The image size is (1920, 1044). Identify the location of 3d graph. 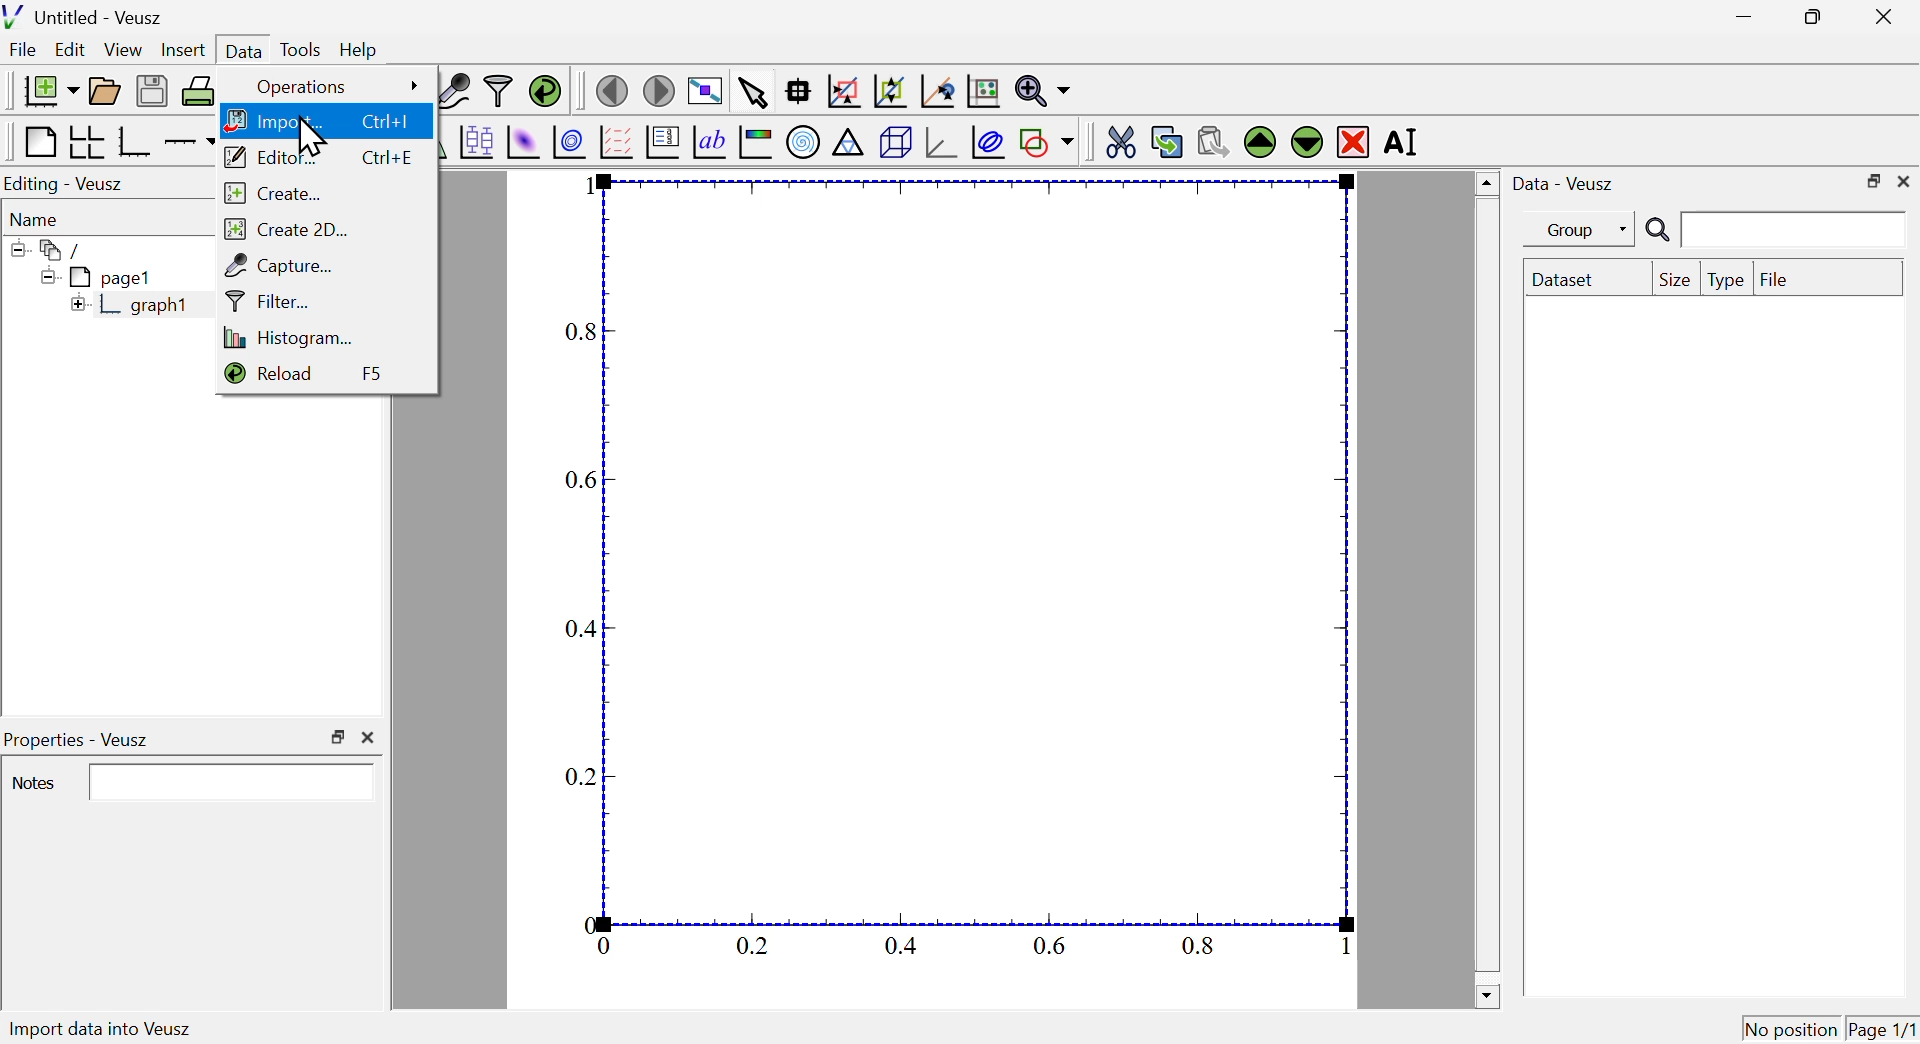
(941, 143).